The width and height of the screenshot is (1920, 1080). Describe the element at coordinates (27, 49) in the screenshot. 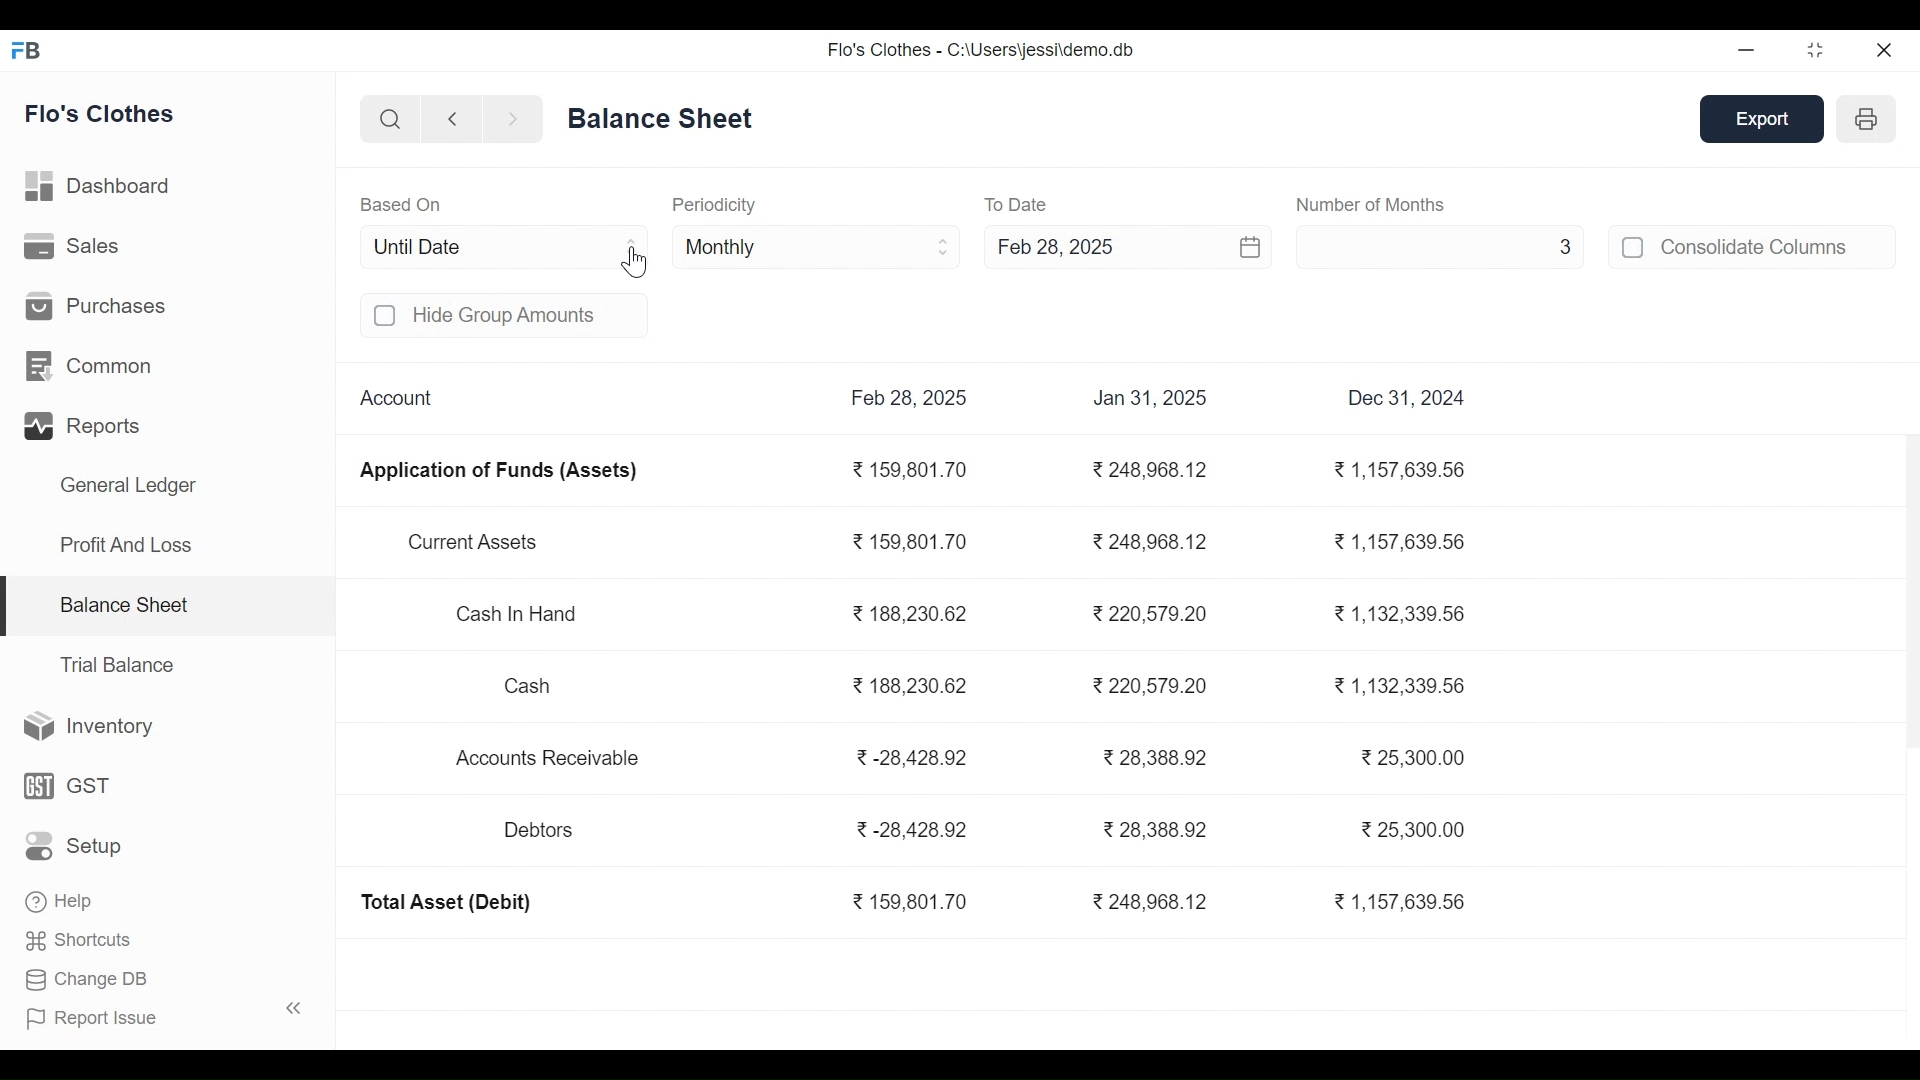

I see `FB logo` at that location.